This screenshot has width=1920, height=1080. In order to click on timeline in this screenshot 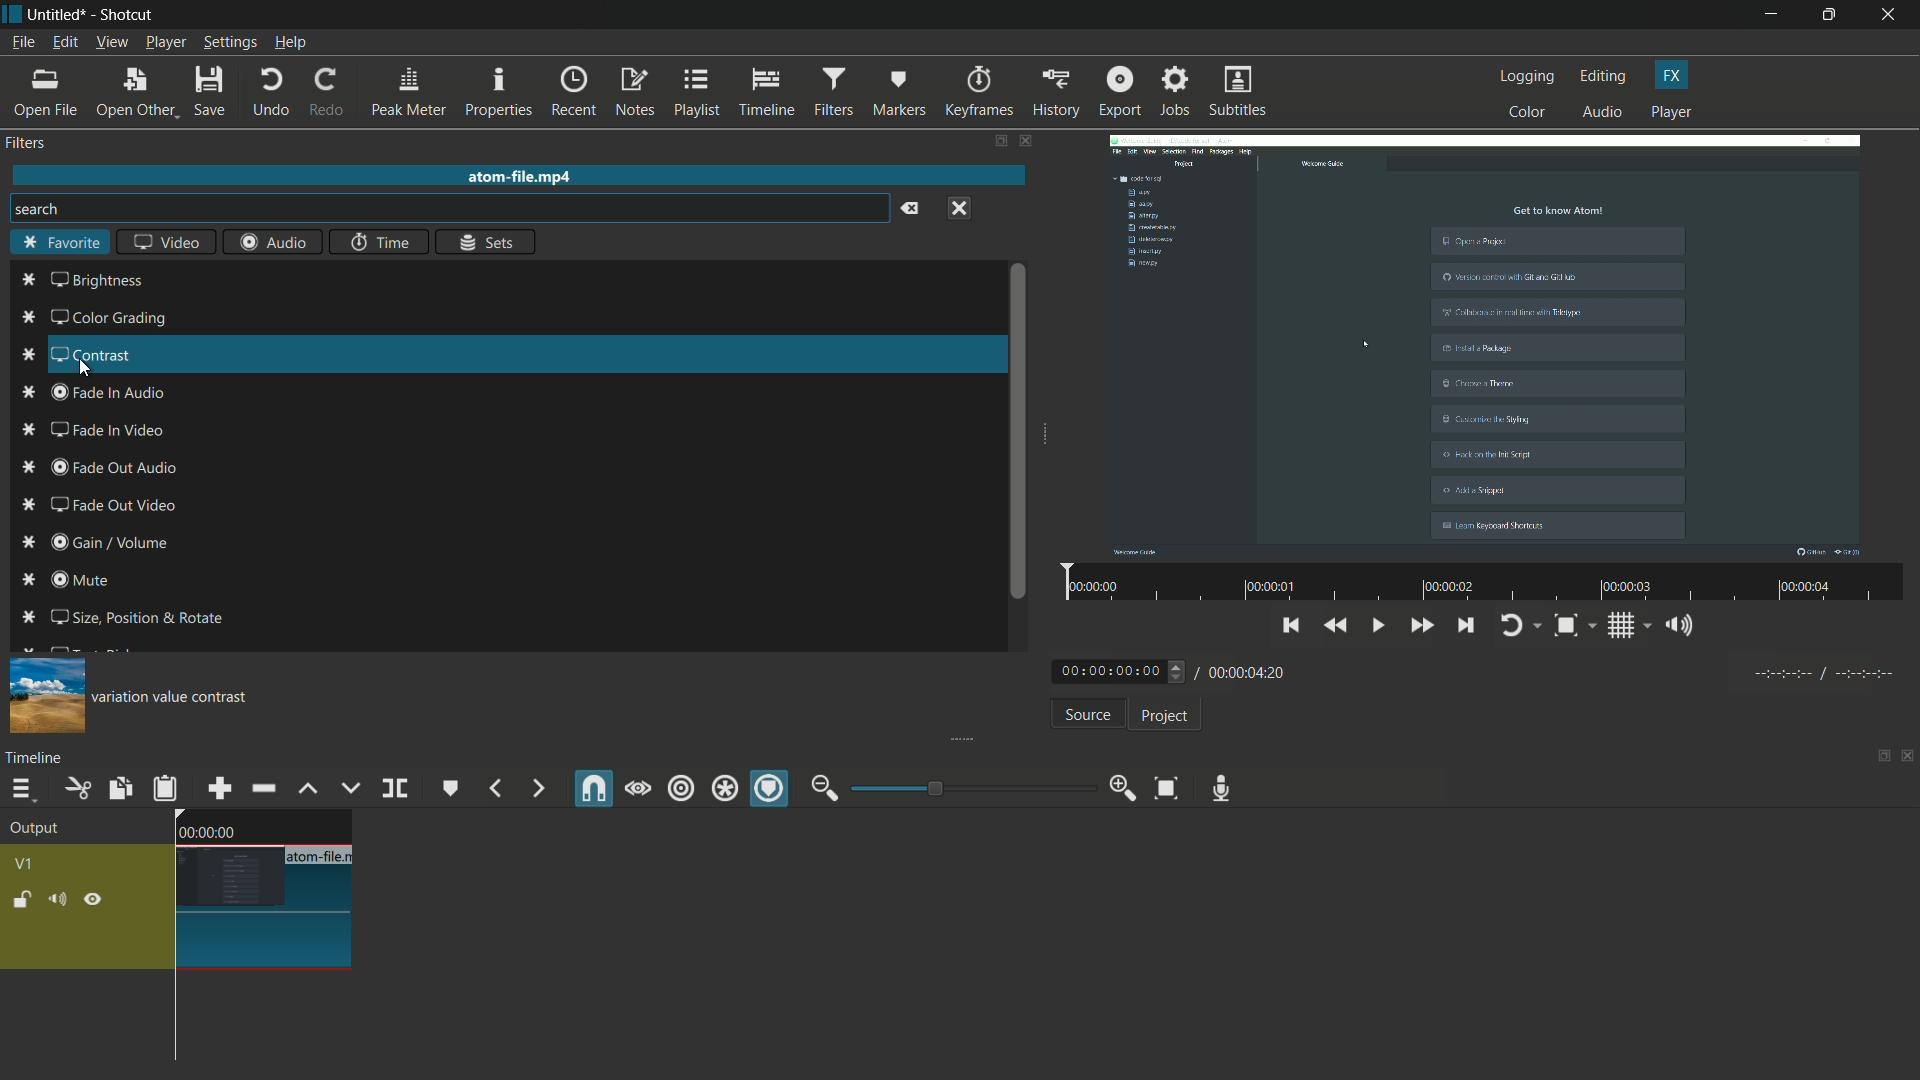, I will do `click(38, 757)`.